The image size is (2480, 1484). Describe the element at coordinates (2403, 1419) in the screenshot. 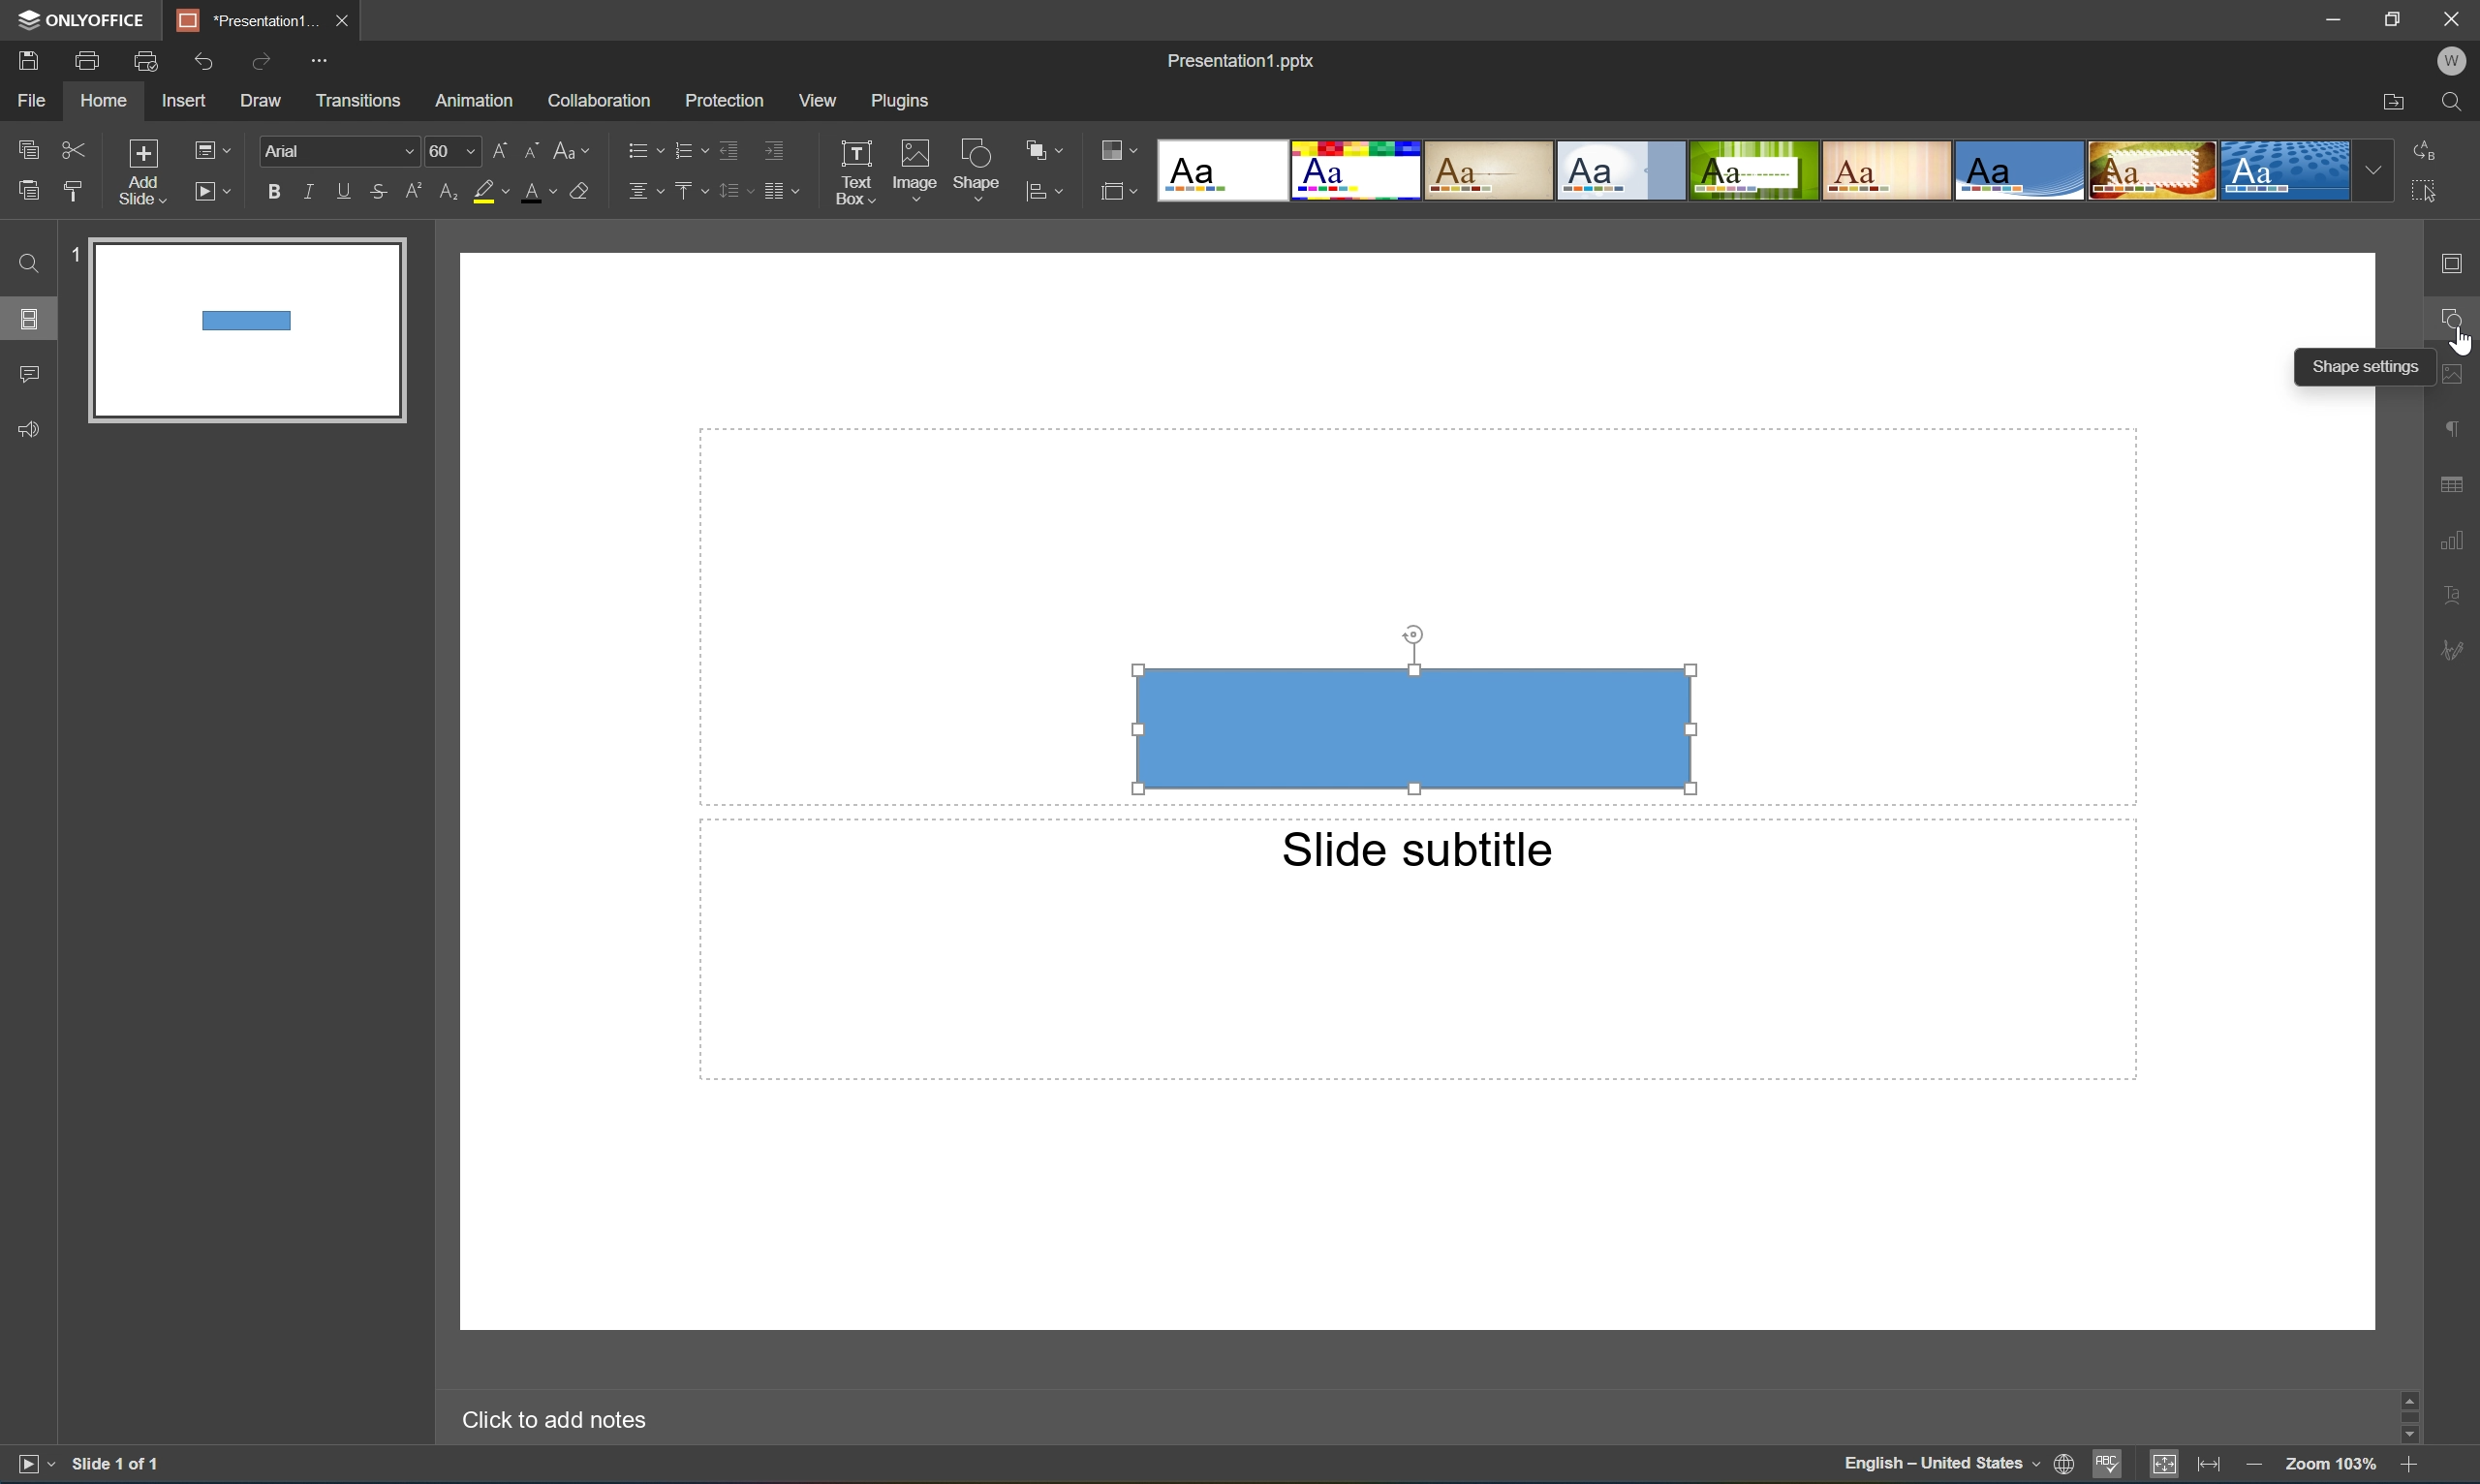

I see `Scroll Bar` at that location.